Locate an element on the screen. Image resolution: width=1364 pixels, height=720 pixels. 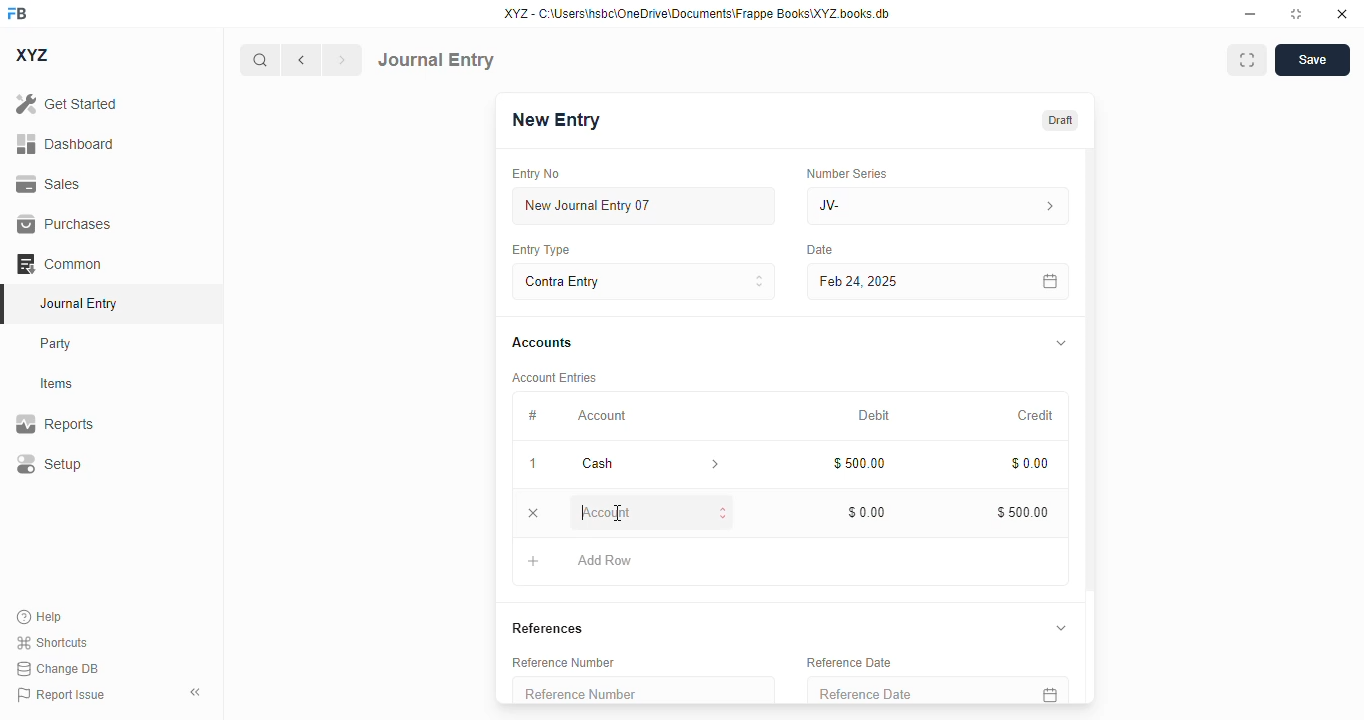
reference date is located at coordinates (899, 690).